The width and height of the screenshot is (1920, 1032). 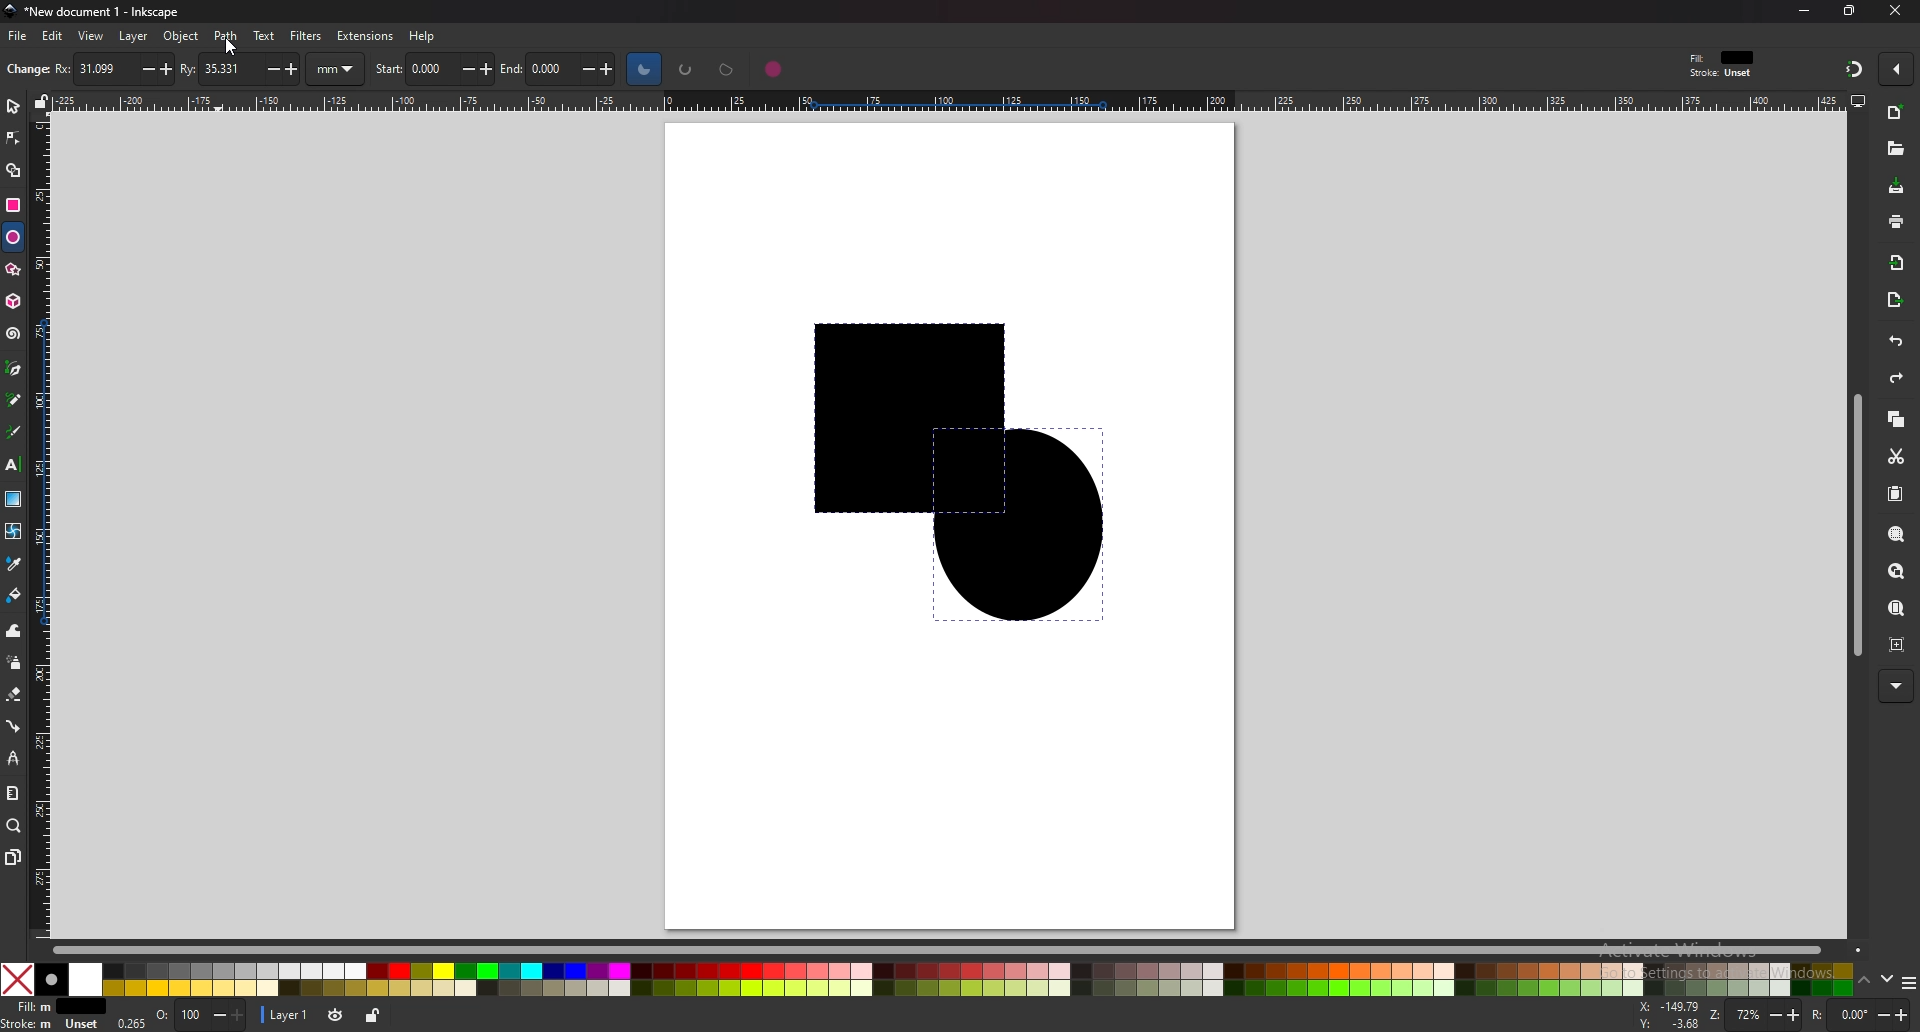 What do you see at coordinates (1896, 221) in the screenshot?
I see `print` at bounding box center [1896, 221].